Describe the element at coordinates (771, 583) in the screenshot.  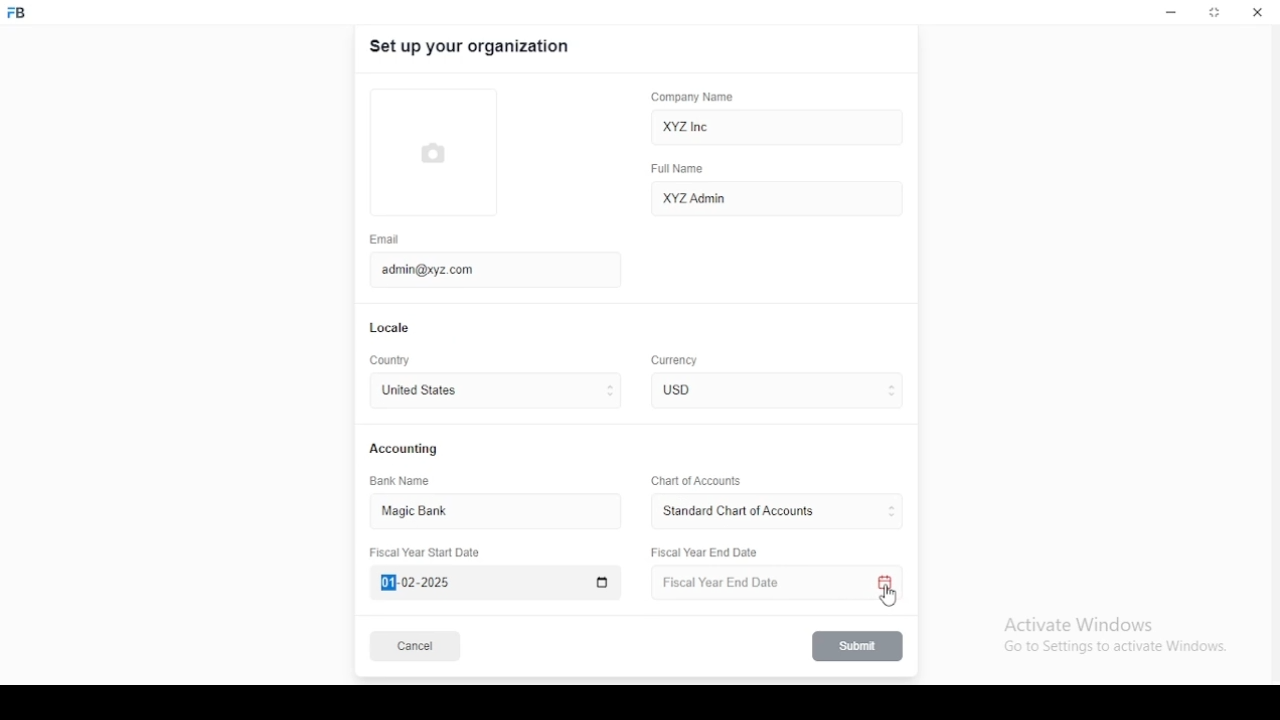
I see `Fiscal Year End Date` at that location.